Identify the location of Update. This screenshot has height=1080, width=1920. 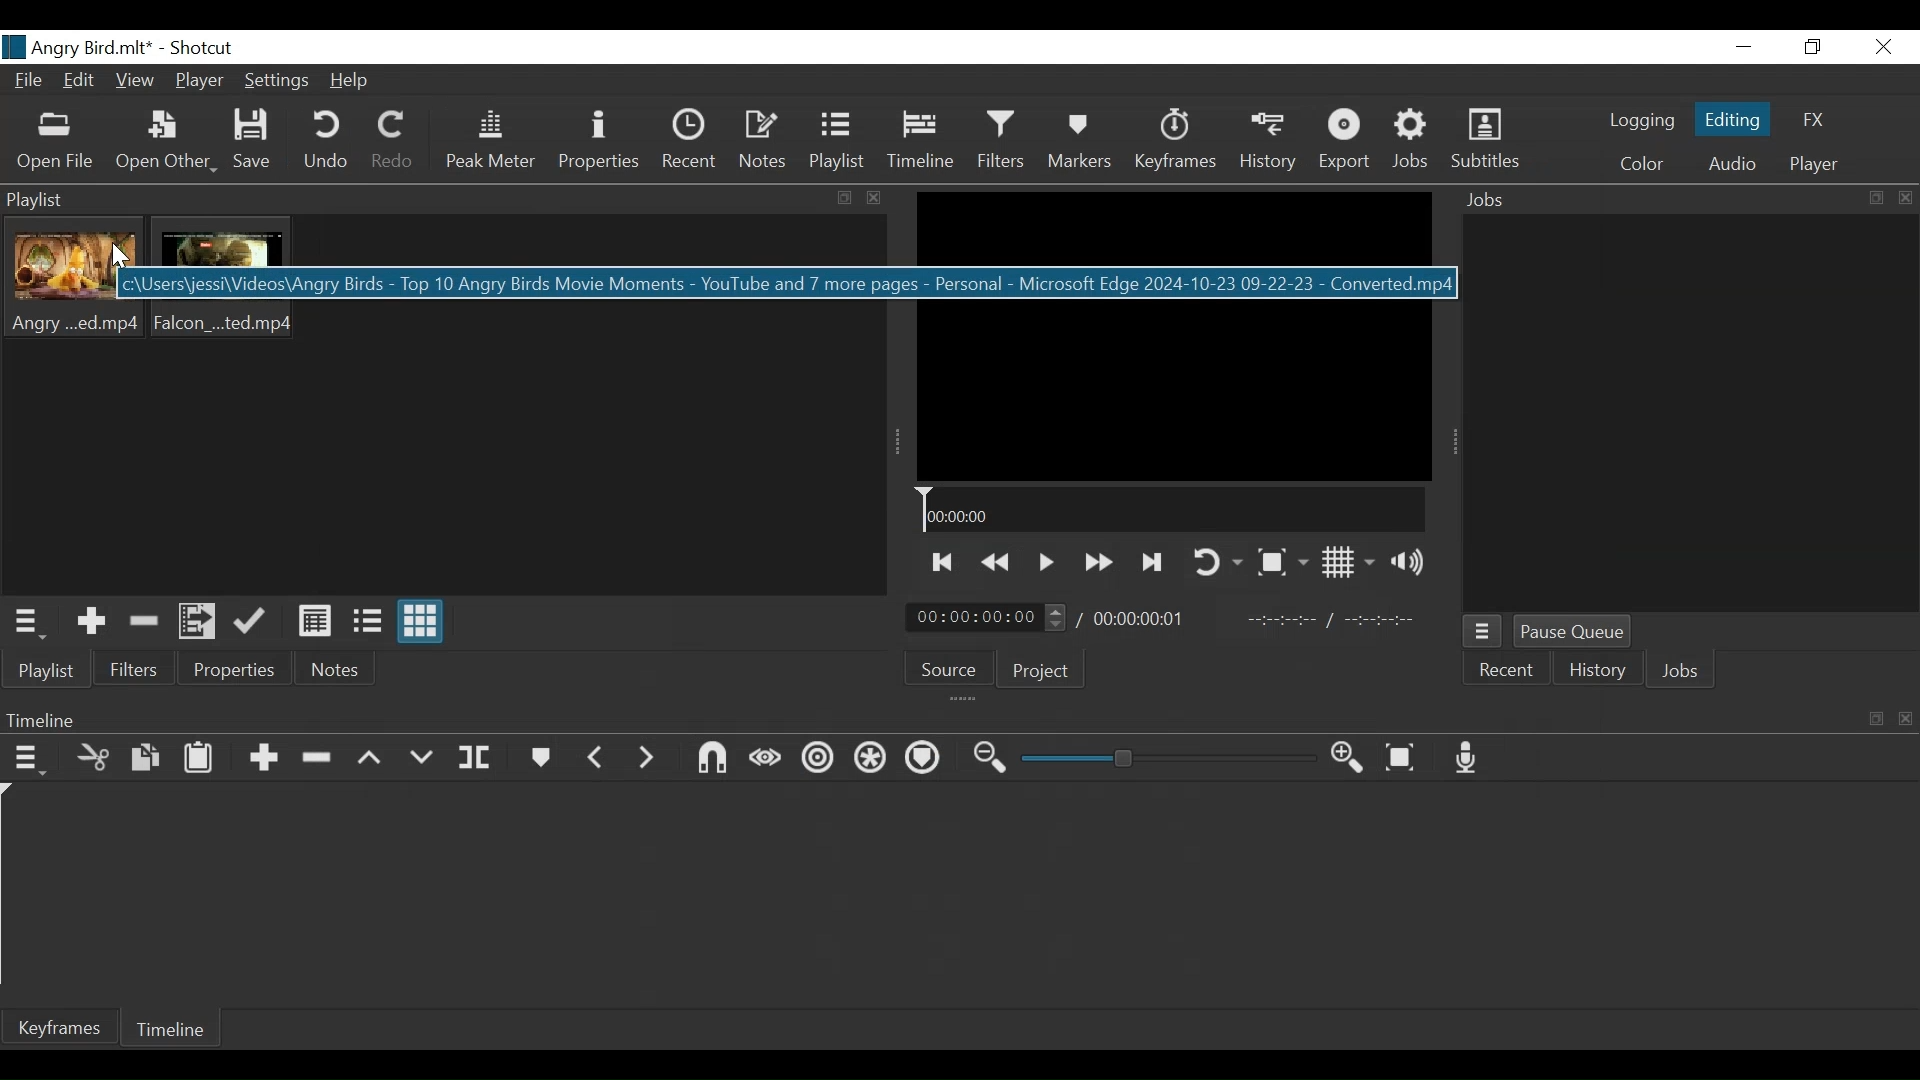
(254, 621).